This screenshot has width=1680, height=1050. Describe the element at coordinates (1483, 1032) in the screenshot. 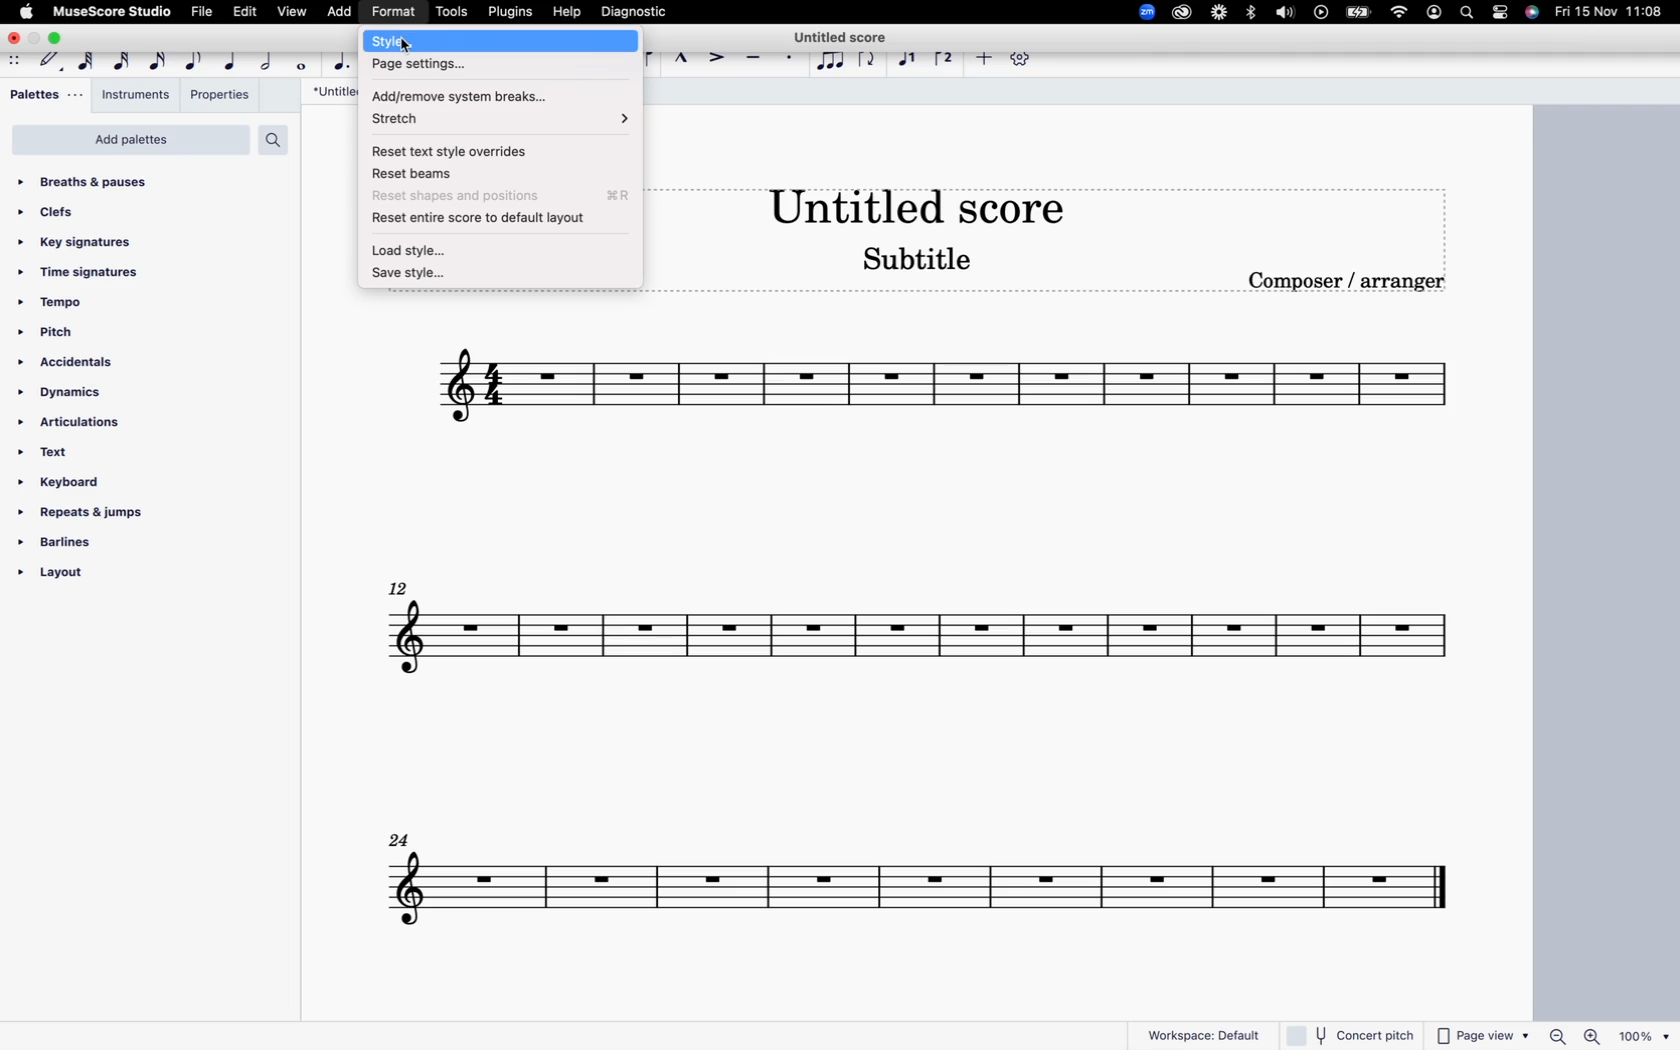

I see `page view` at that location.